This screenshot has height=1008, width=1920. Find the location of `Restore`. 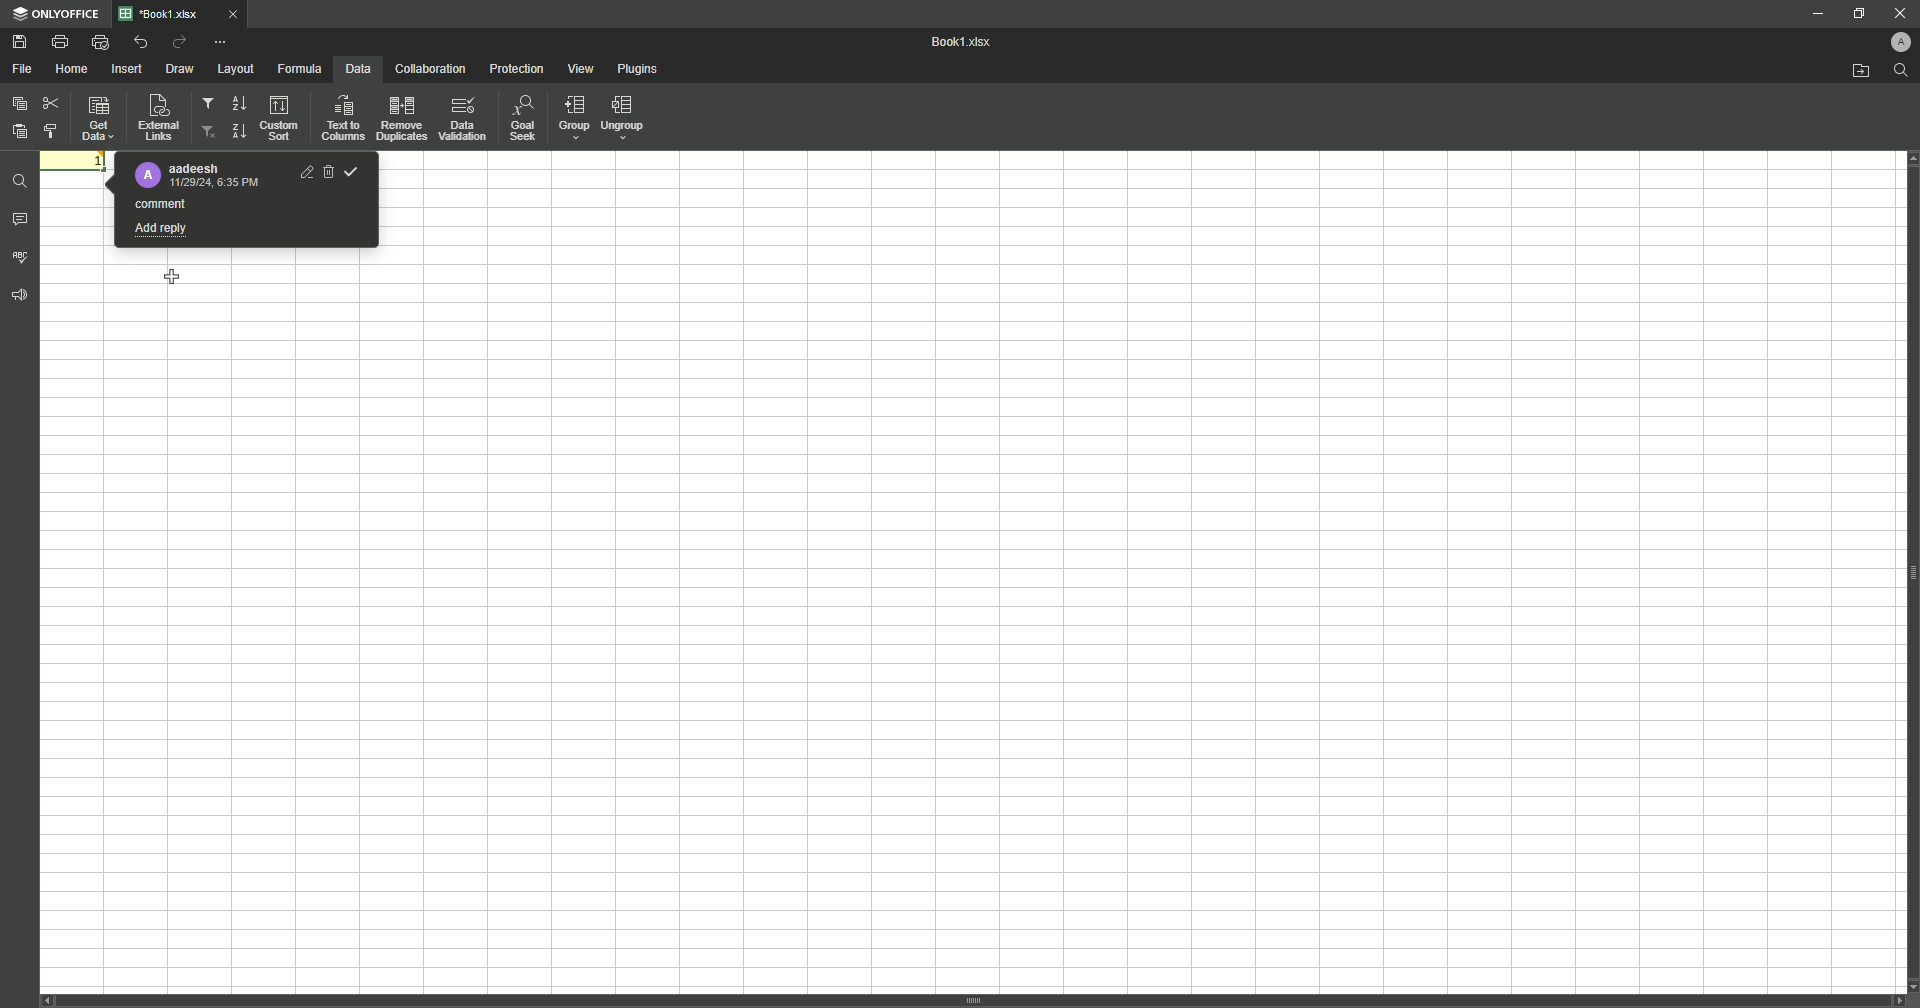

Restore is located at coordinates (1856, 13).